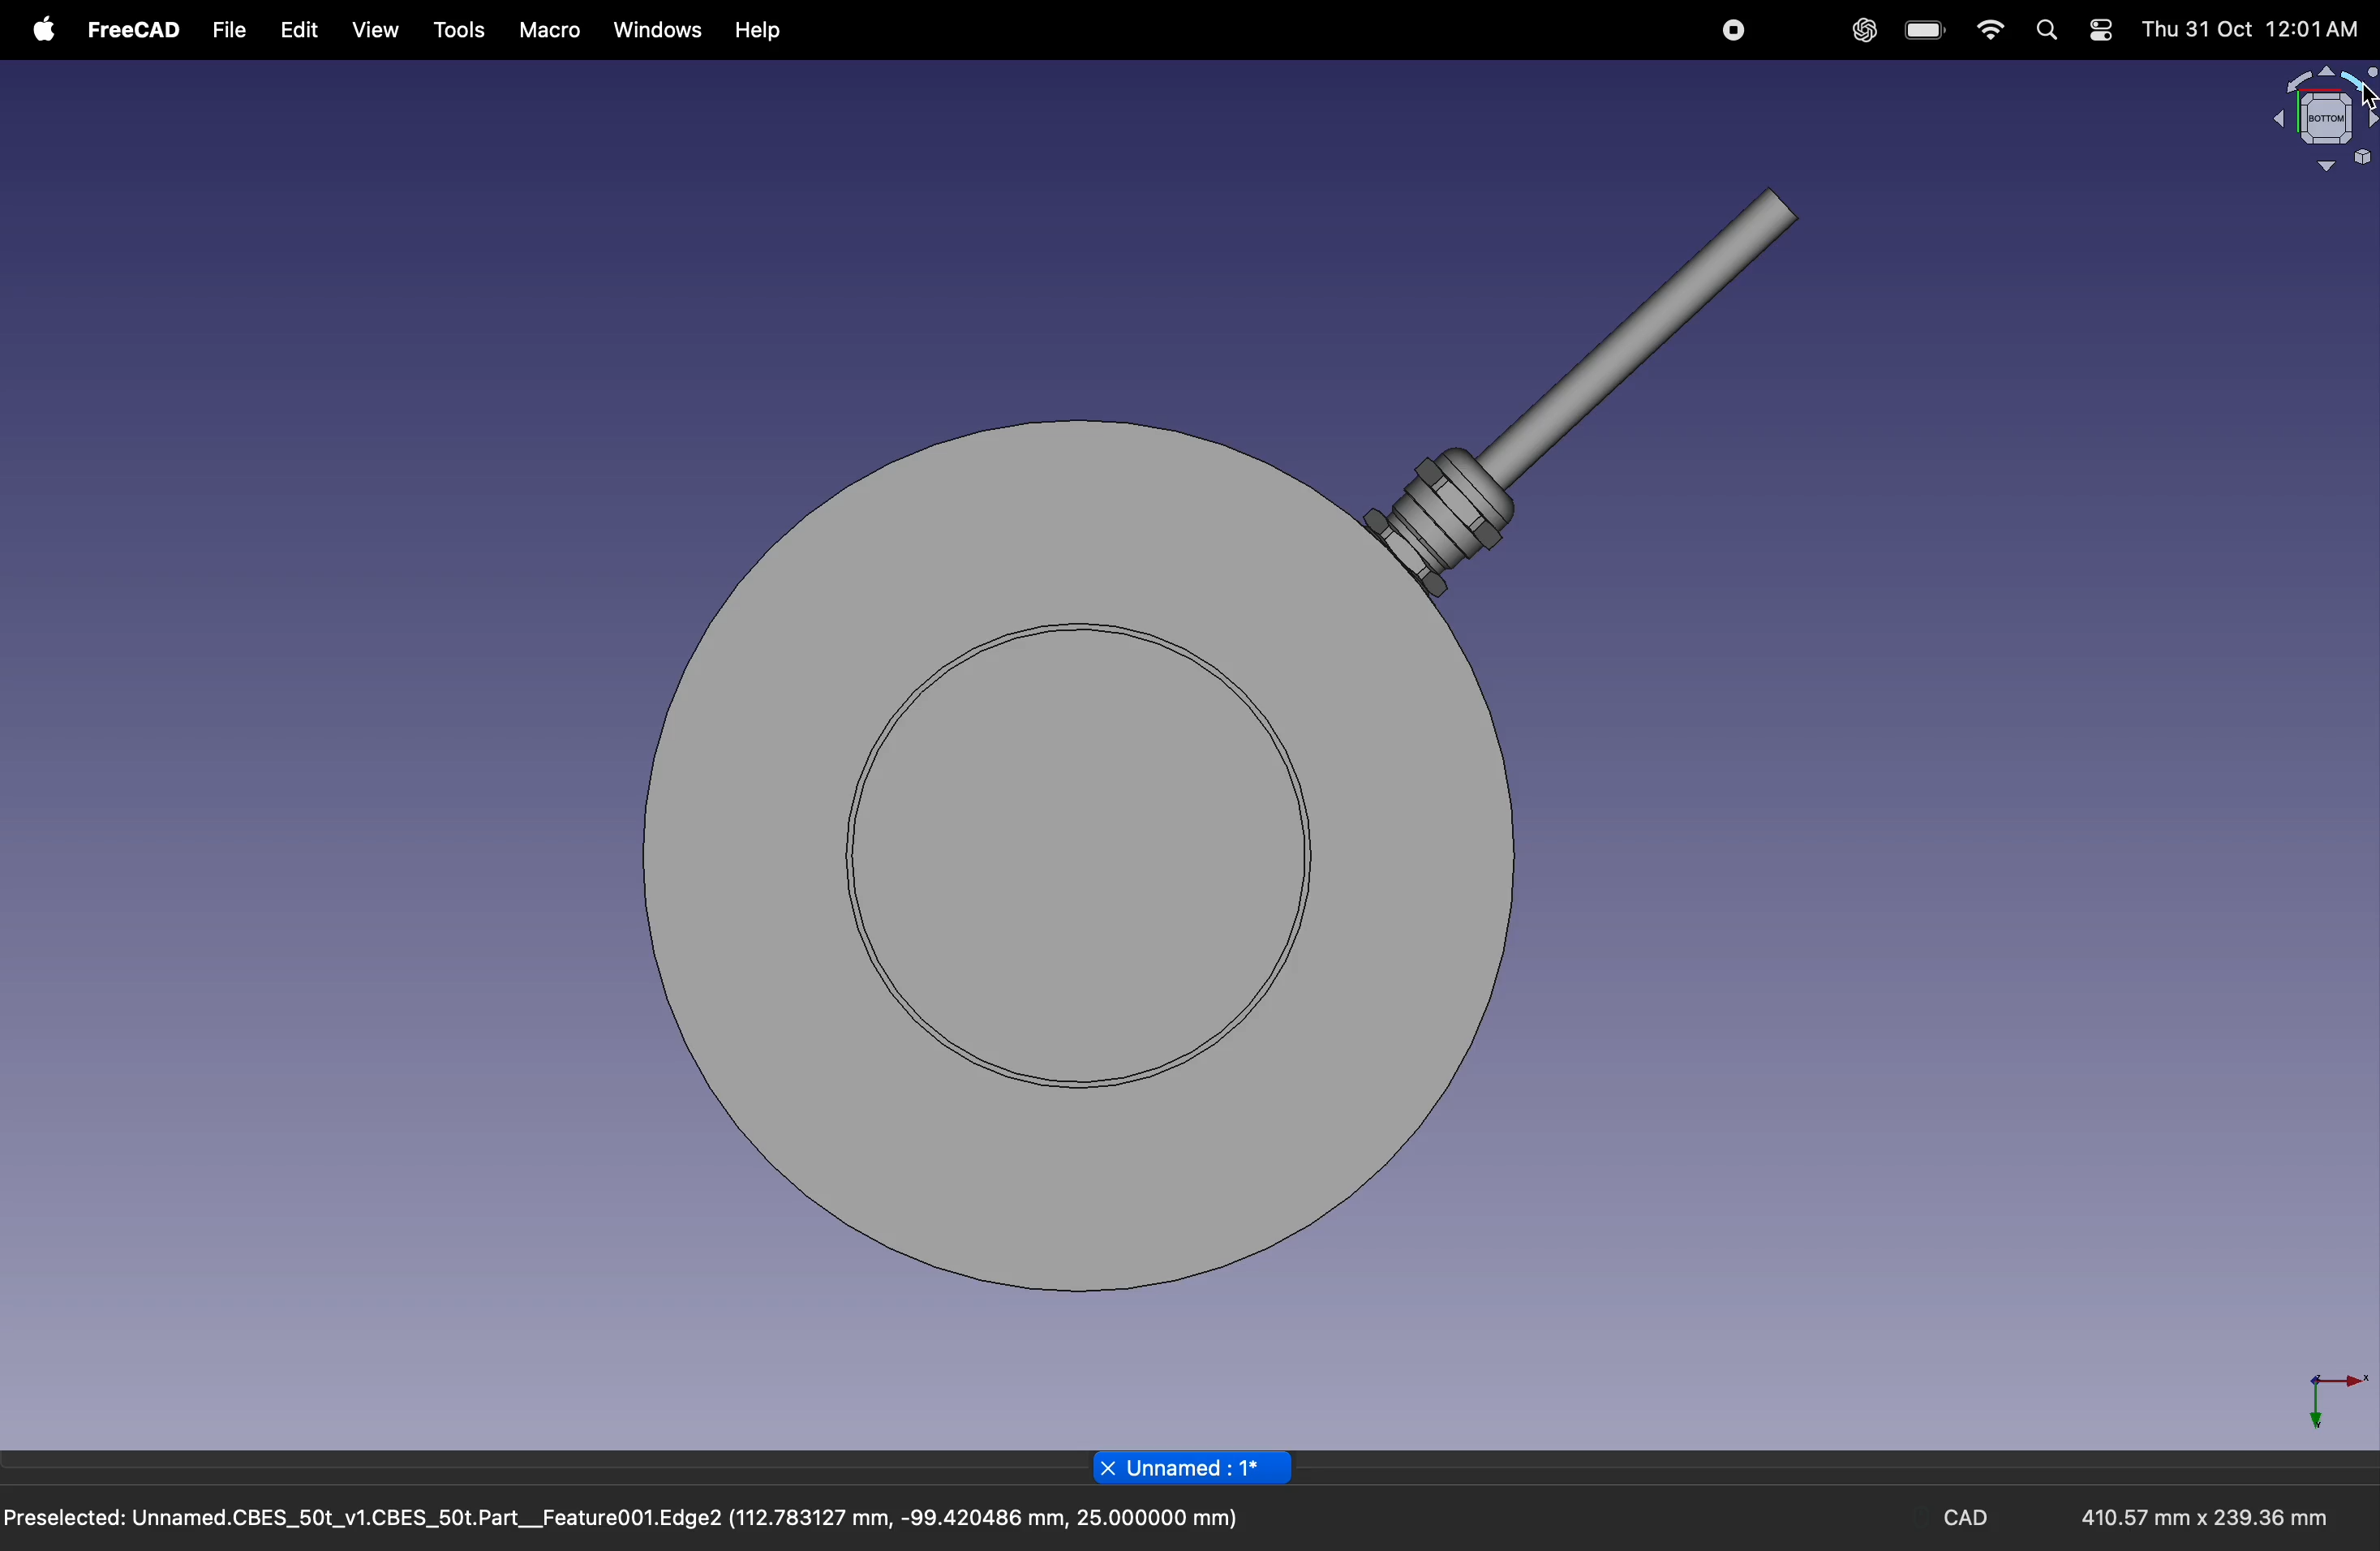 The width and height of the screenshot is (2380, 1551). I want to click on battery, so click(1927, 31).